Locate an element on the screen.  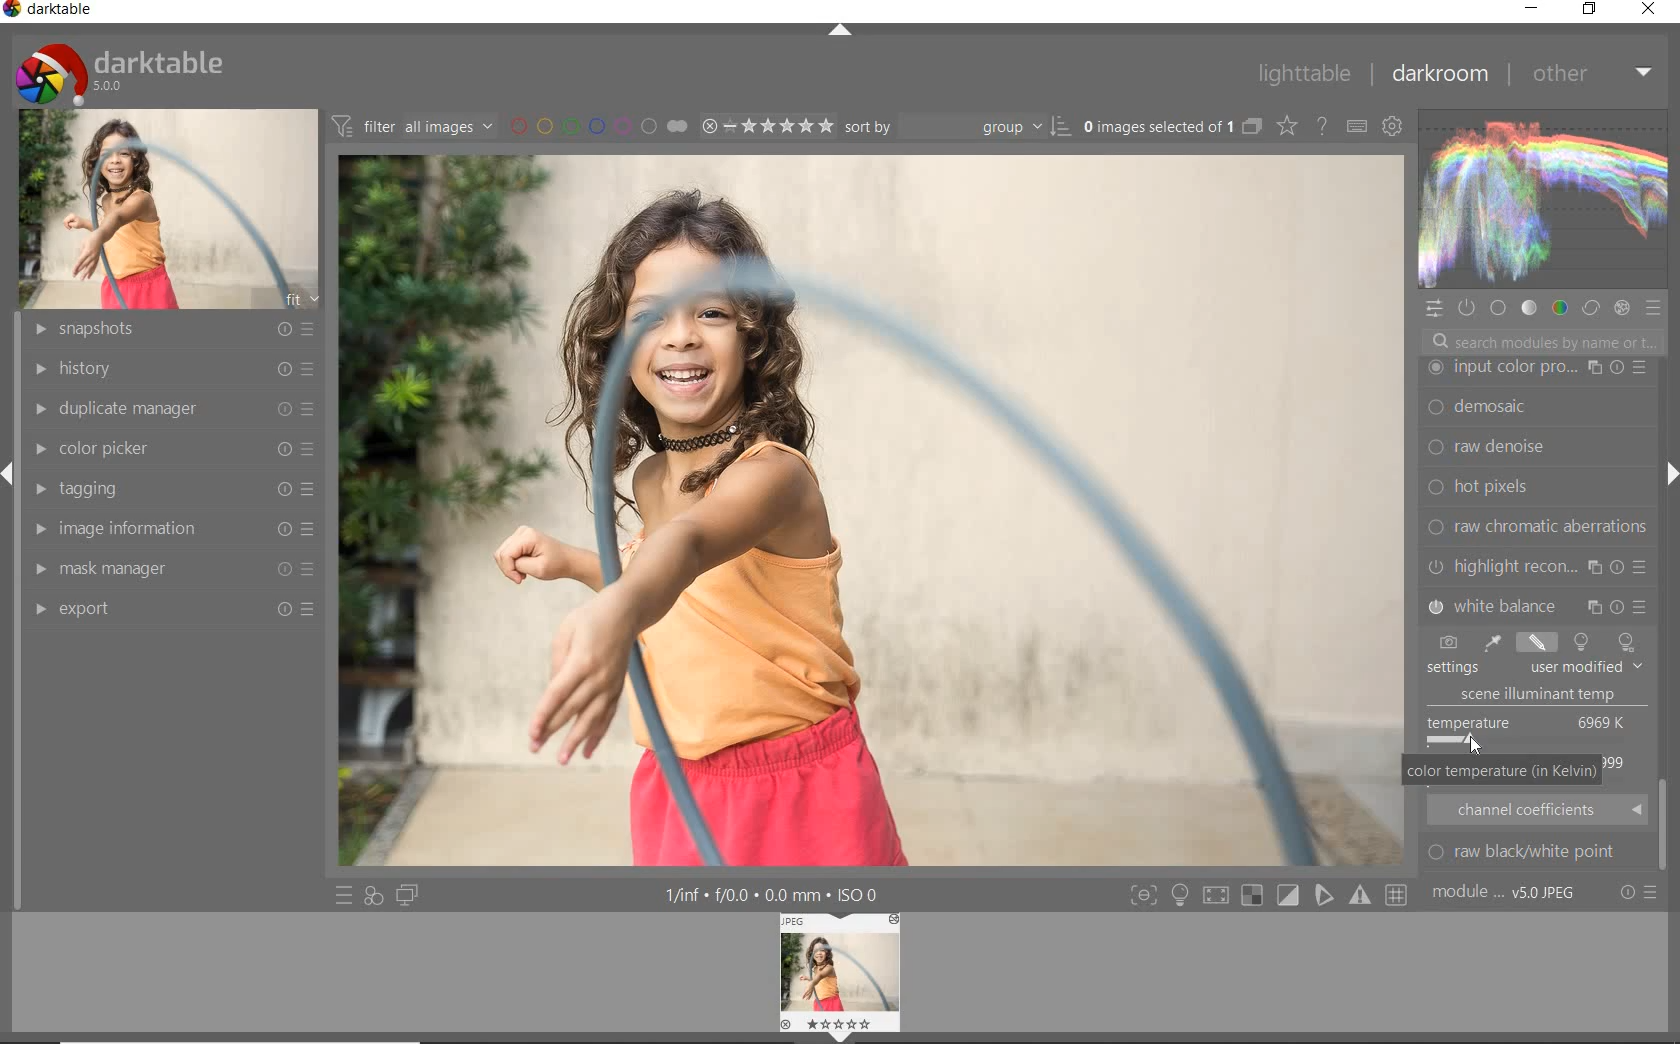
restore is located at coordinates (1589, 9).